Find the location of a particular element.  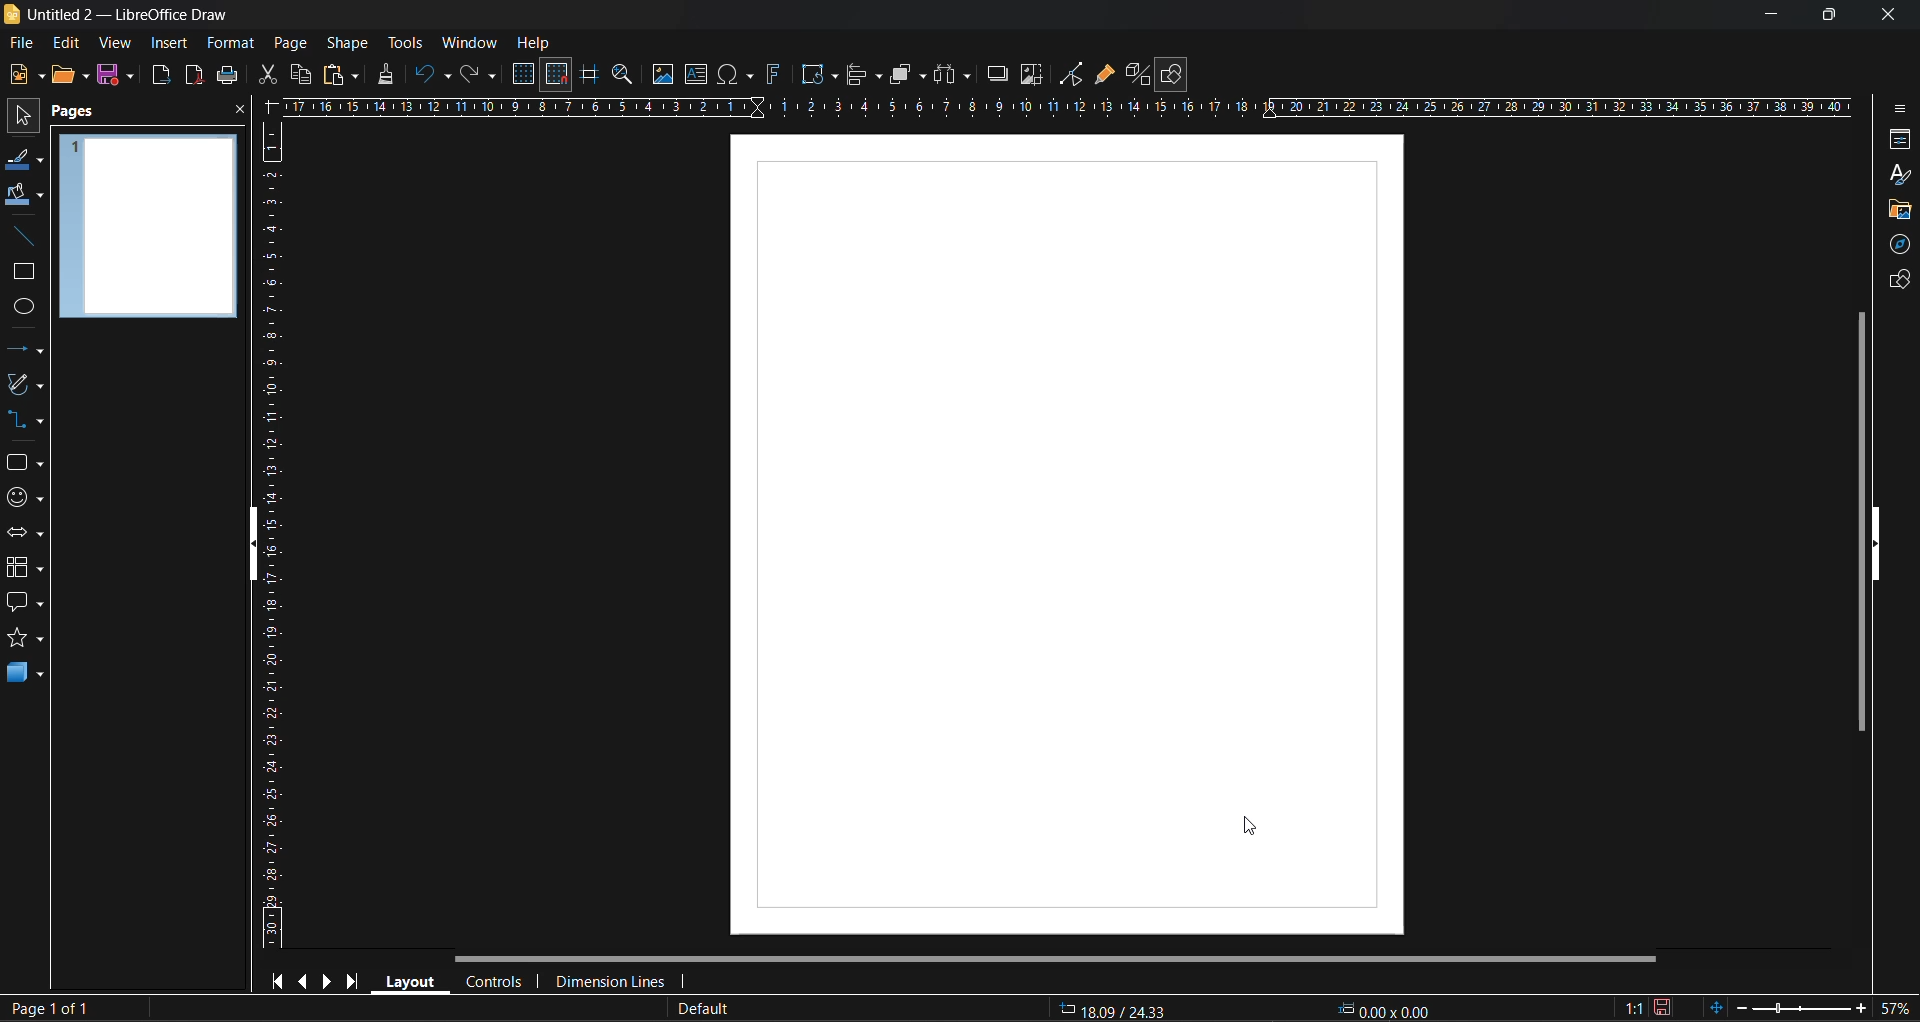

transformations is located at coordinates (820, 74).